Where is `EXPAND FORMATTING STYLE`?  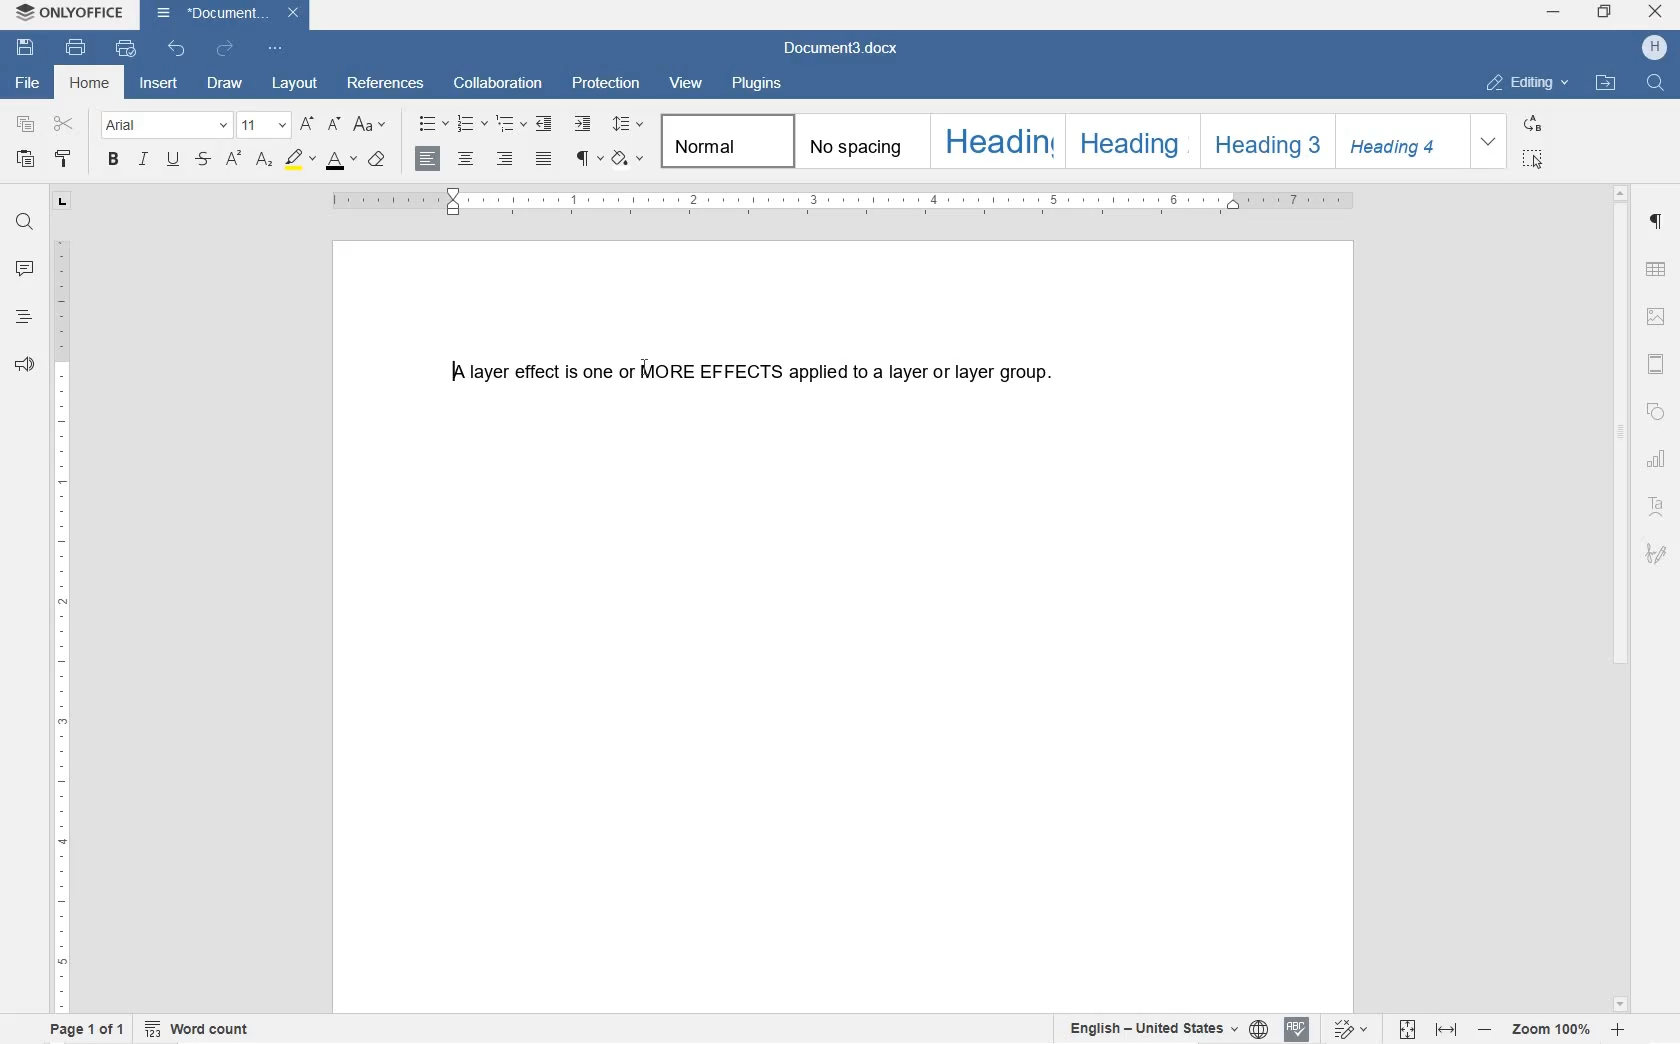 EXPAND FORMATTING STYLE is located at coordinates (1492, 142).